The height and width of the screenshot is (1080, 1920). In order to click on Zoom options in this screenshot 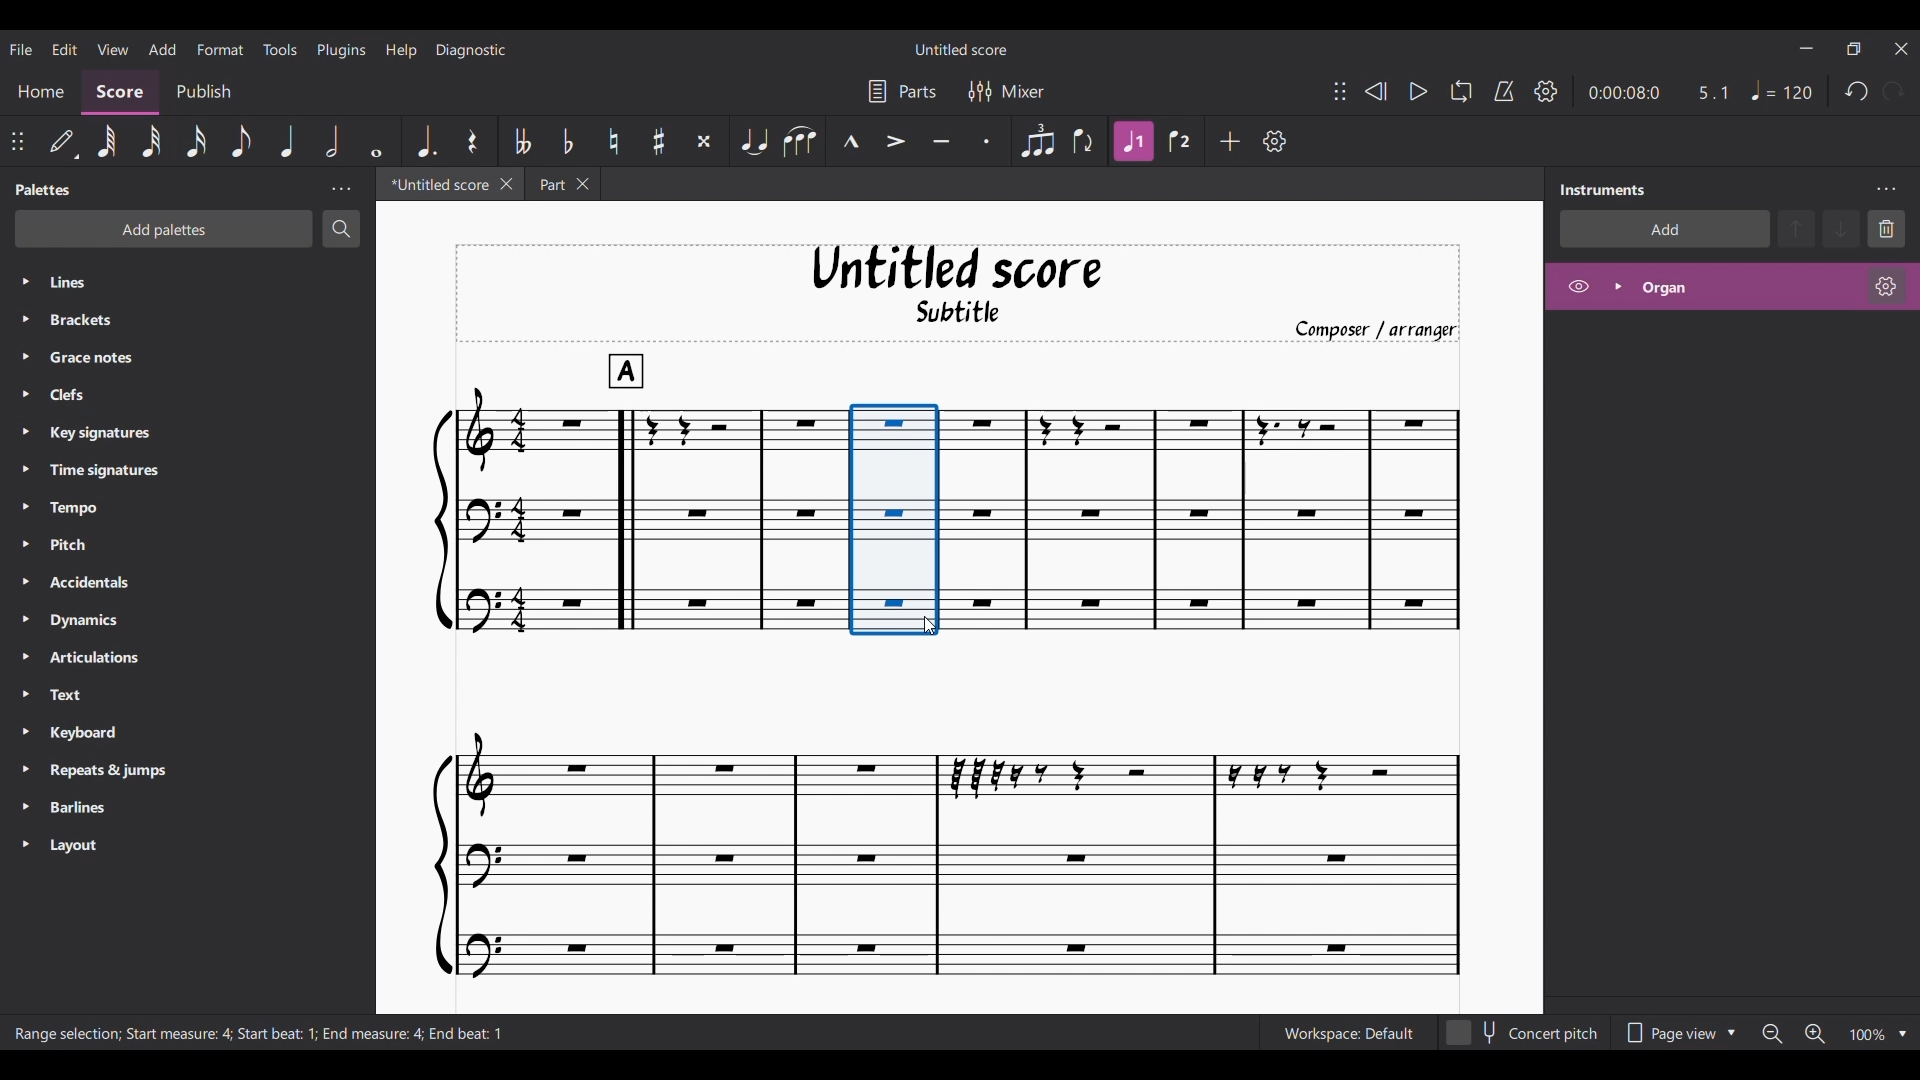, I will do `click(1903, 1034)`.